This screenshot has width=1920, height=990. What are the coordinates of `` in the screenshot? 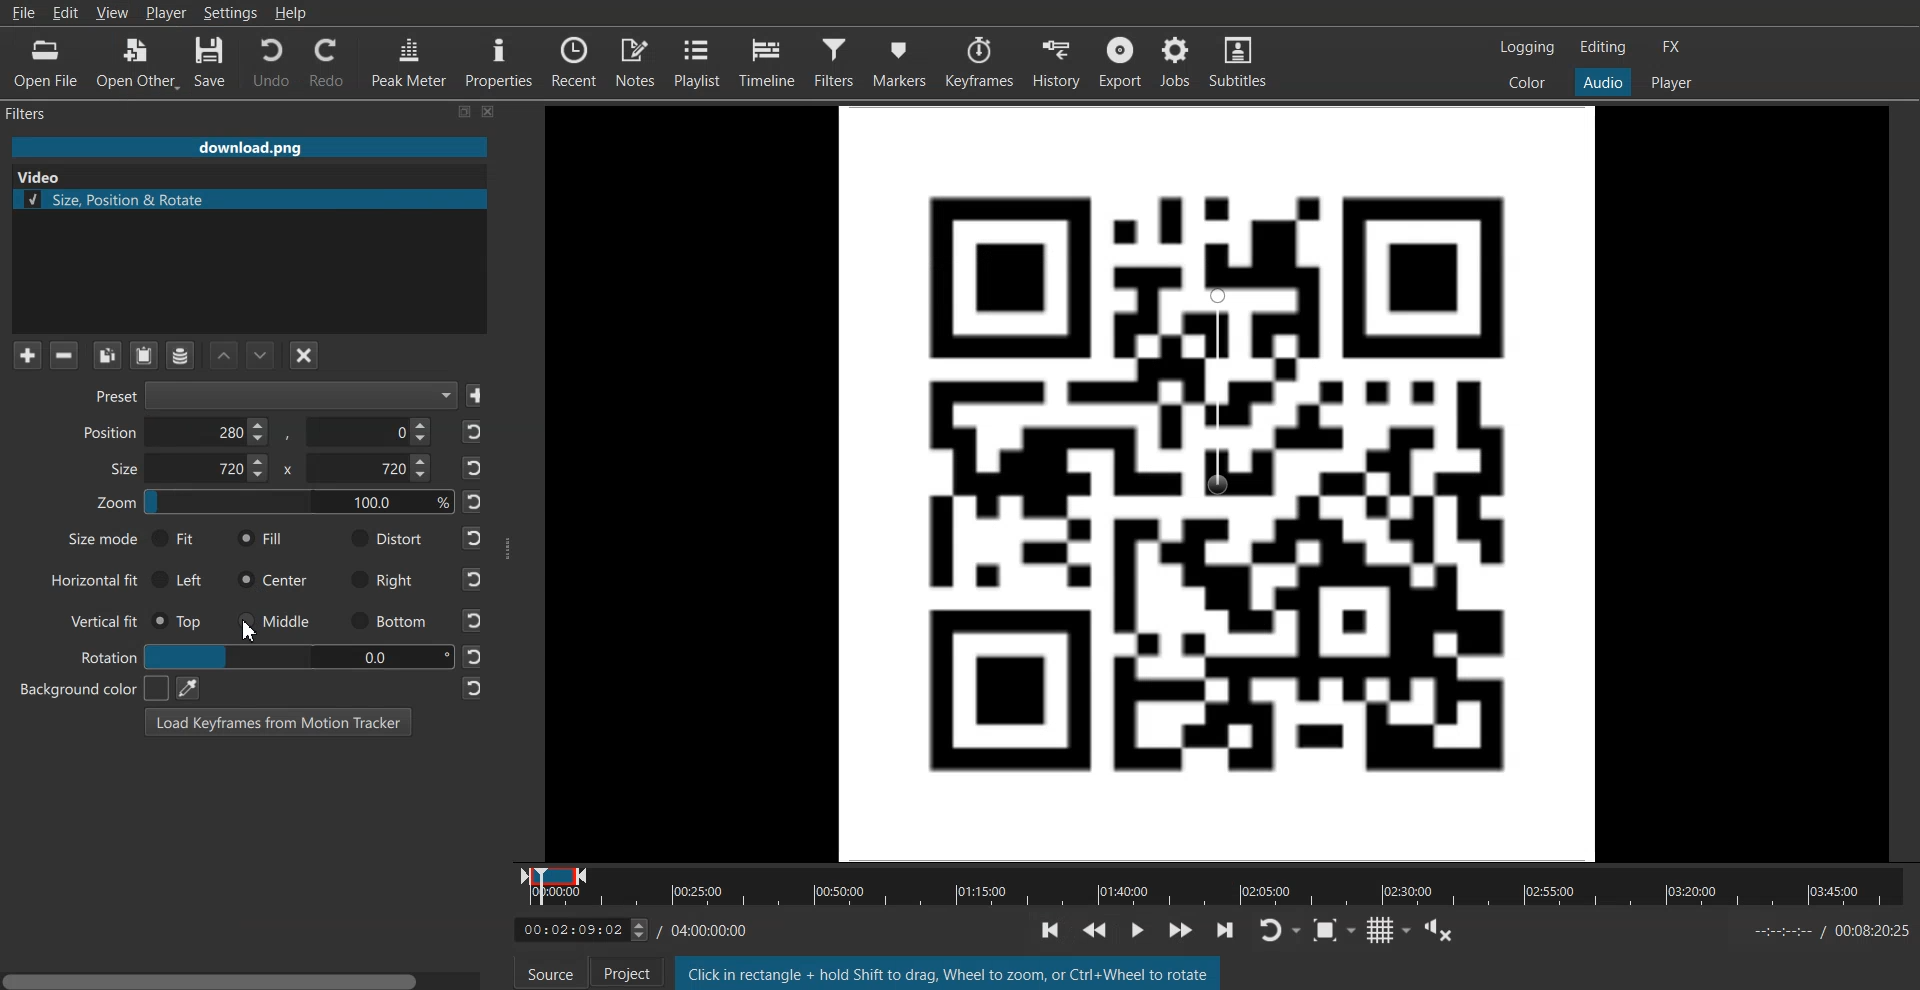 It's located at (1176, 61).